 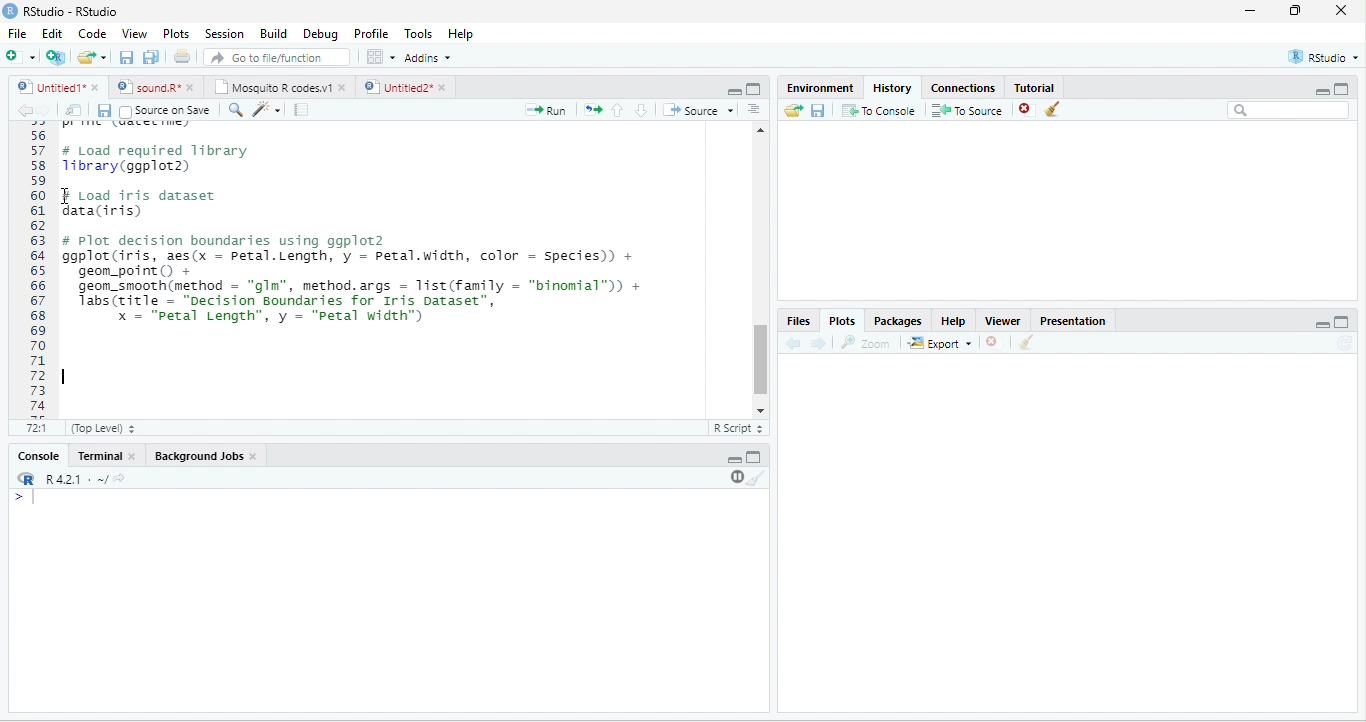 I want to click on scroll bar, so click(x=761, y=360).